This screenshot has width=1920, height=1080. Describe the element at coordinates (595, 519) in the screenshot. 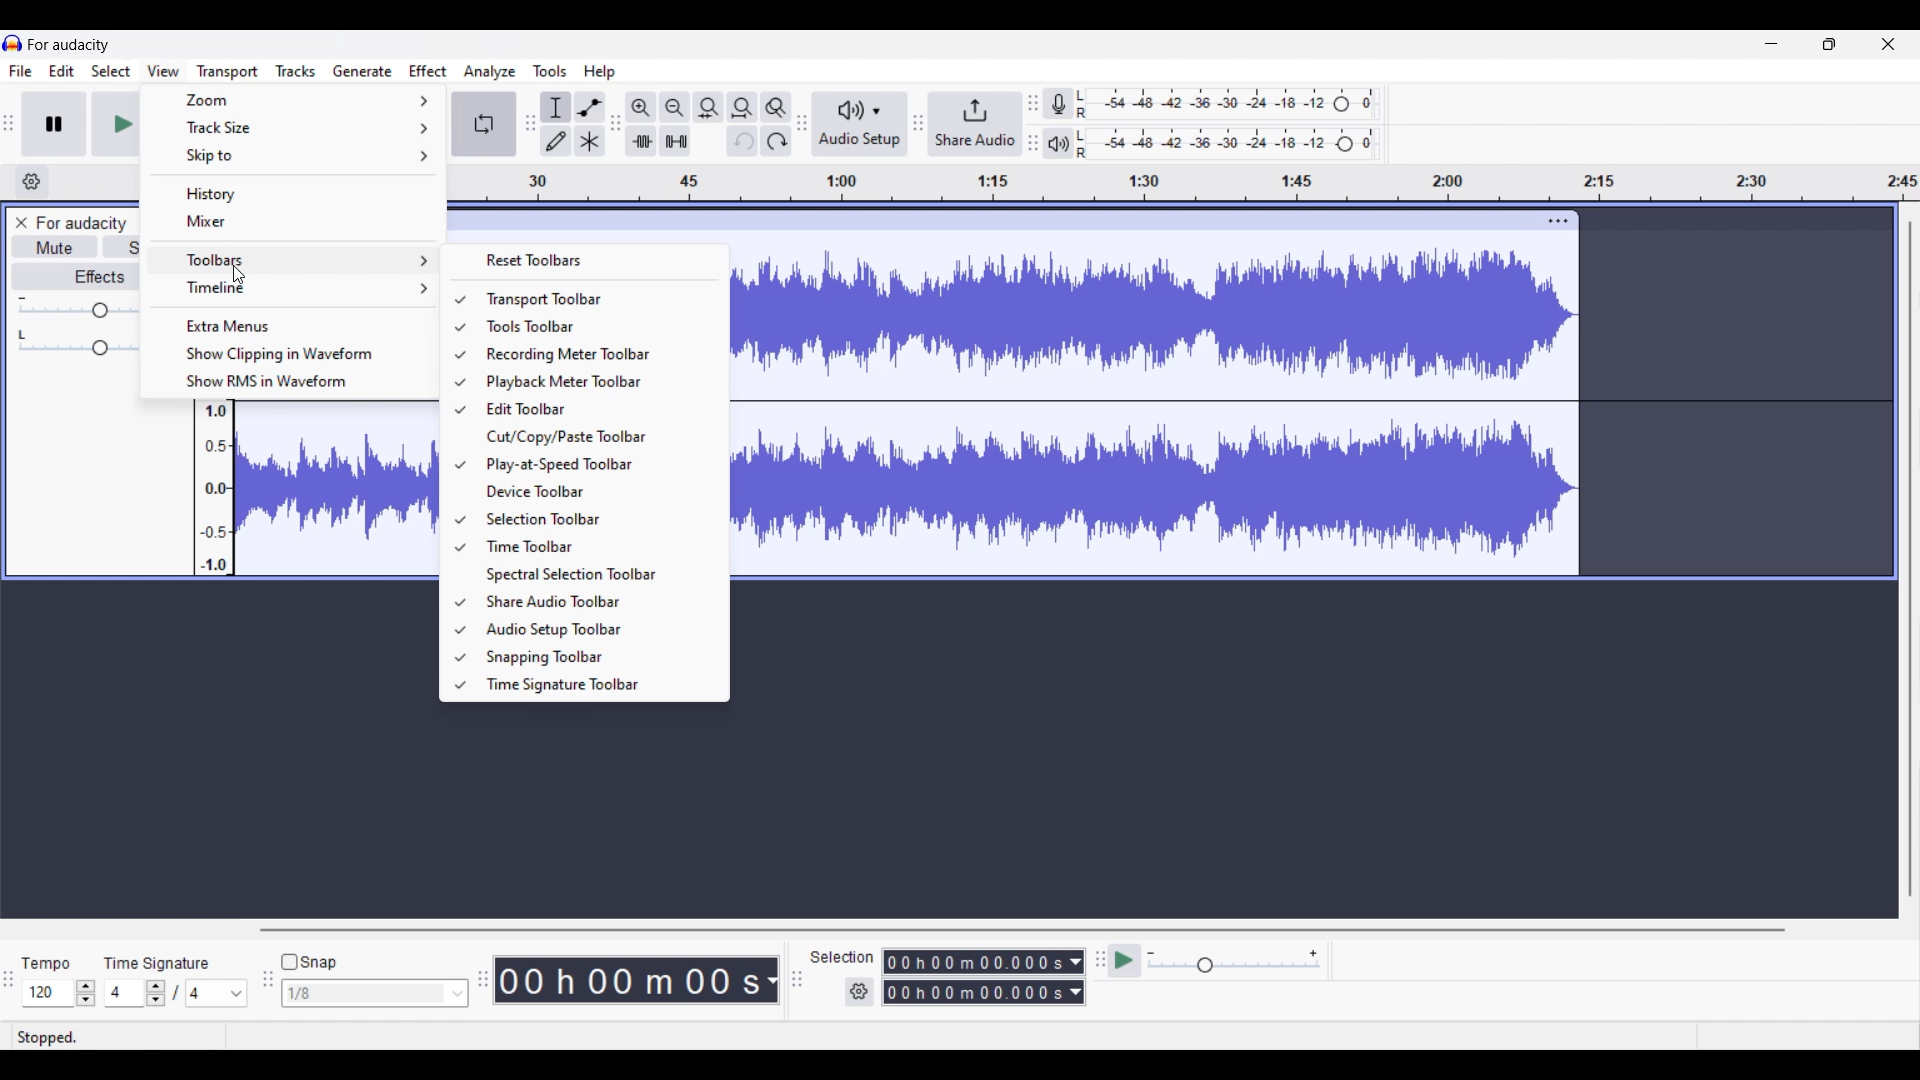

I see `Selection toolbar` at that location.